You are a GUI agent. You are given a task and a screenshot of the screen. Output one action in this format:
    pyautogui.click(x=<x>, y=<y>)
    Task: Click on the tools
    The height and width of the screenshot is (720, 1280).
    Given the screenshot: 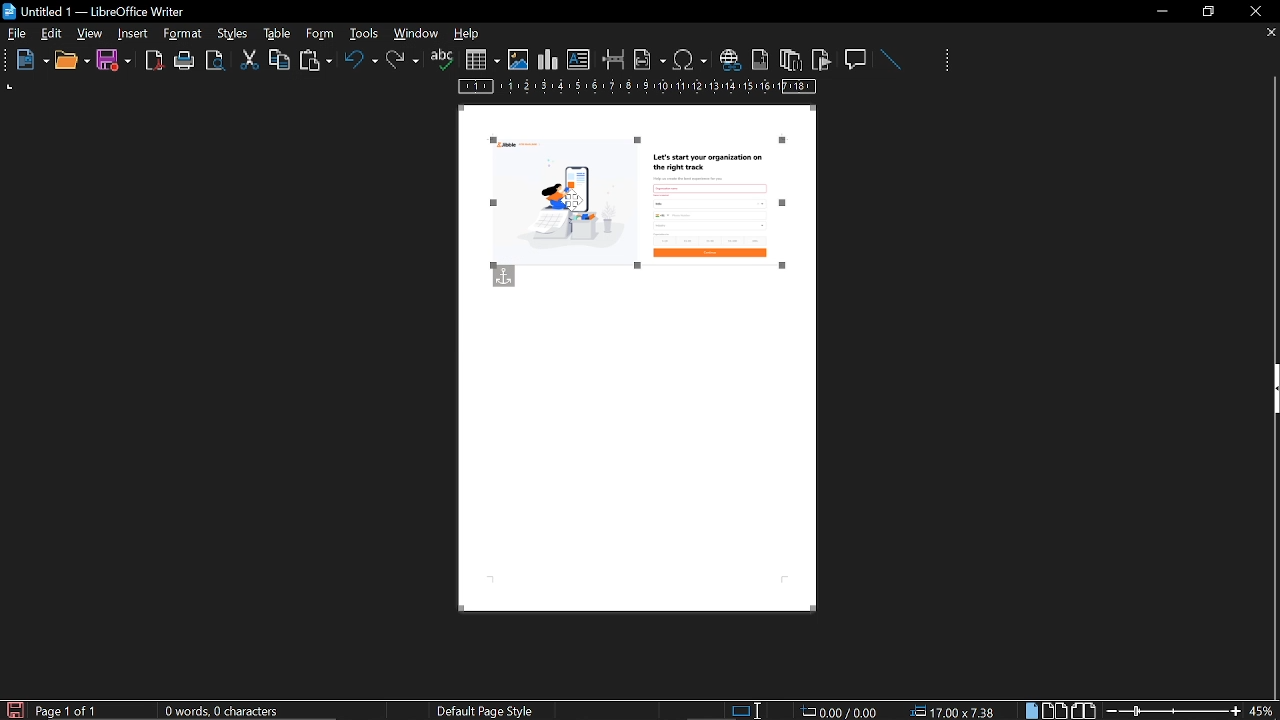 What is the action you would take?
    pyautogui.click(x=186, y=34)
    